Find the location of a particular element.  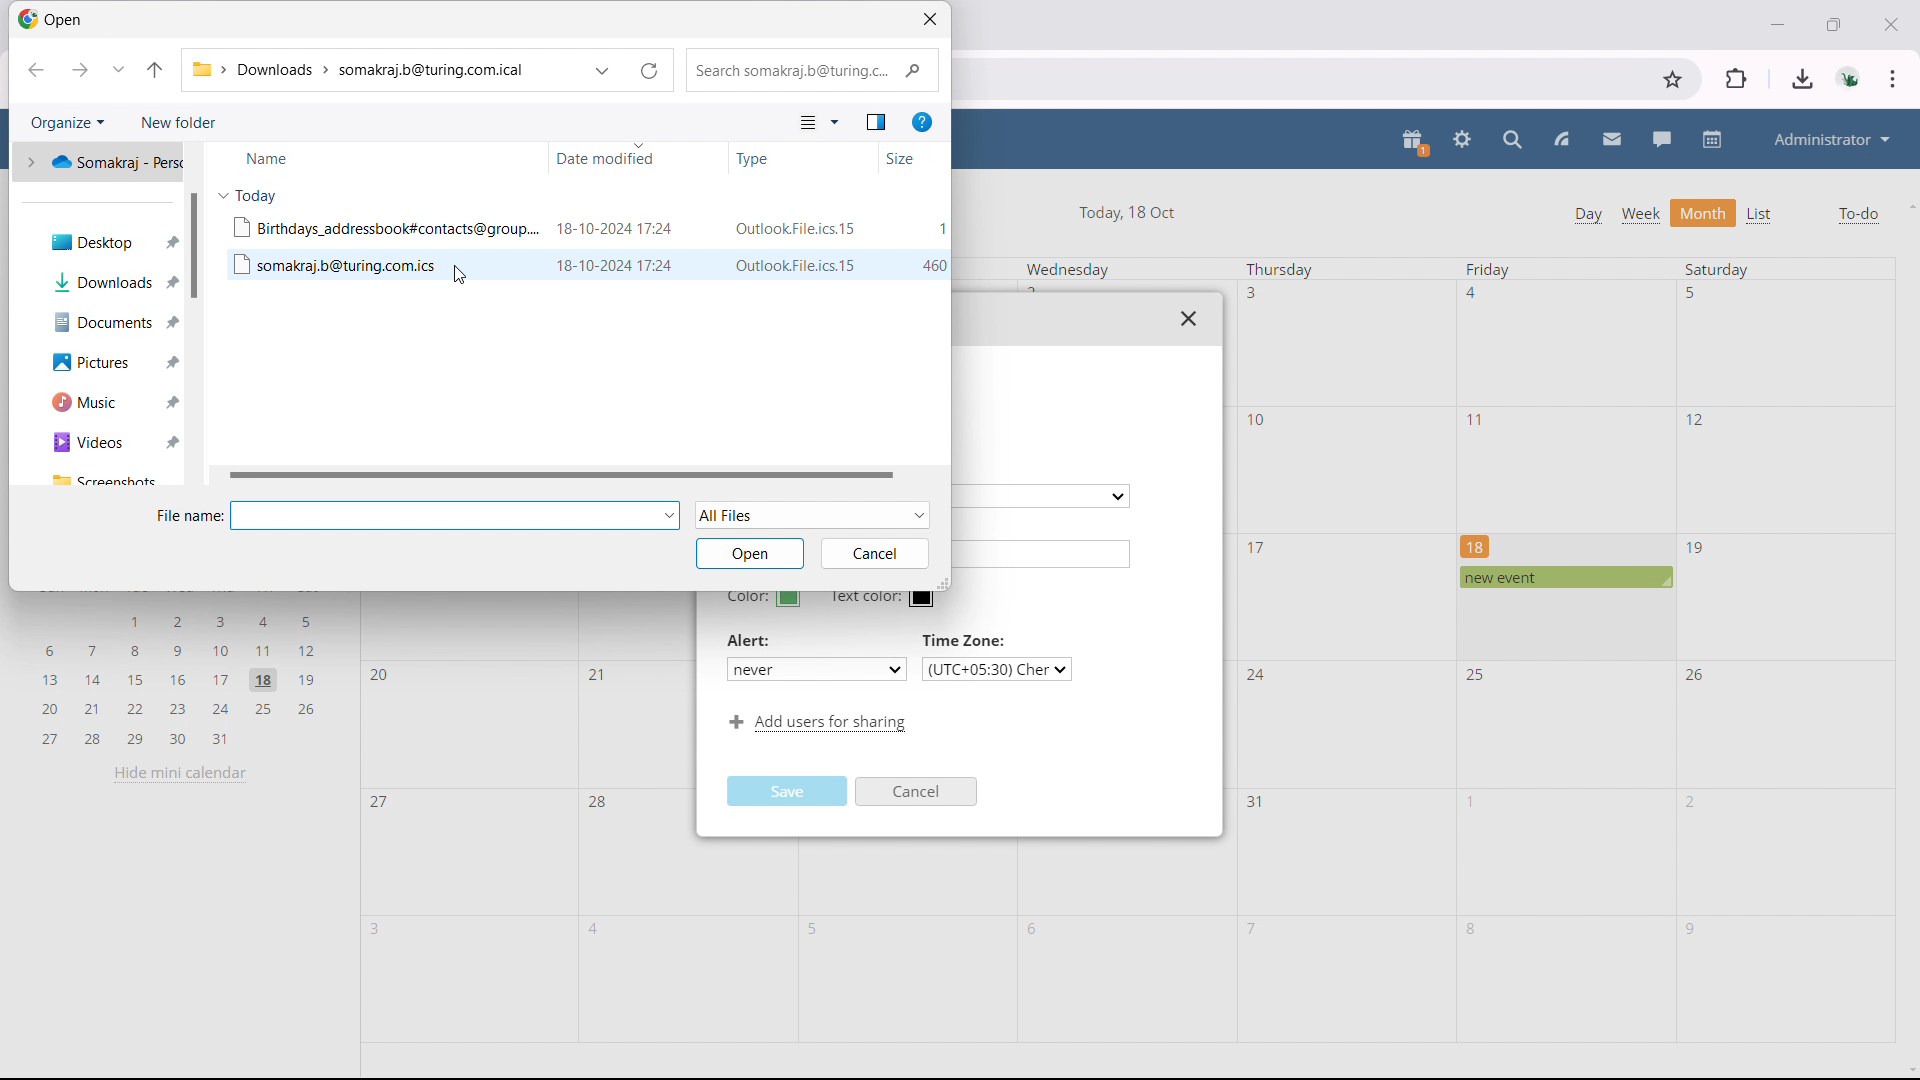

calendar is located at coordinates (1714, 139).